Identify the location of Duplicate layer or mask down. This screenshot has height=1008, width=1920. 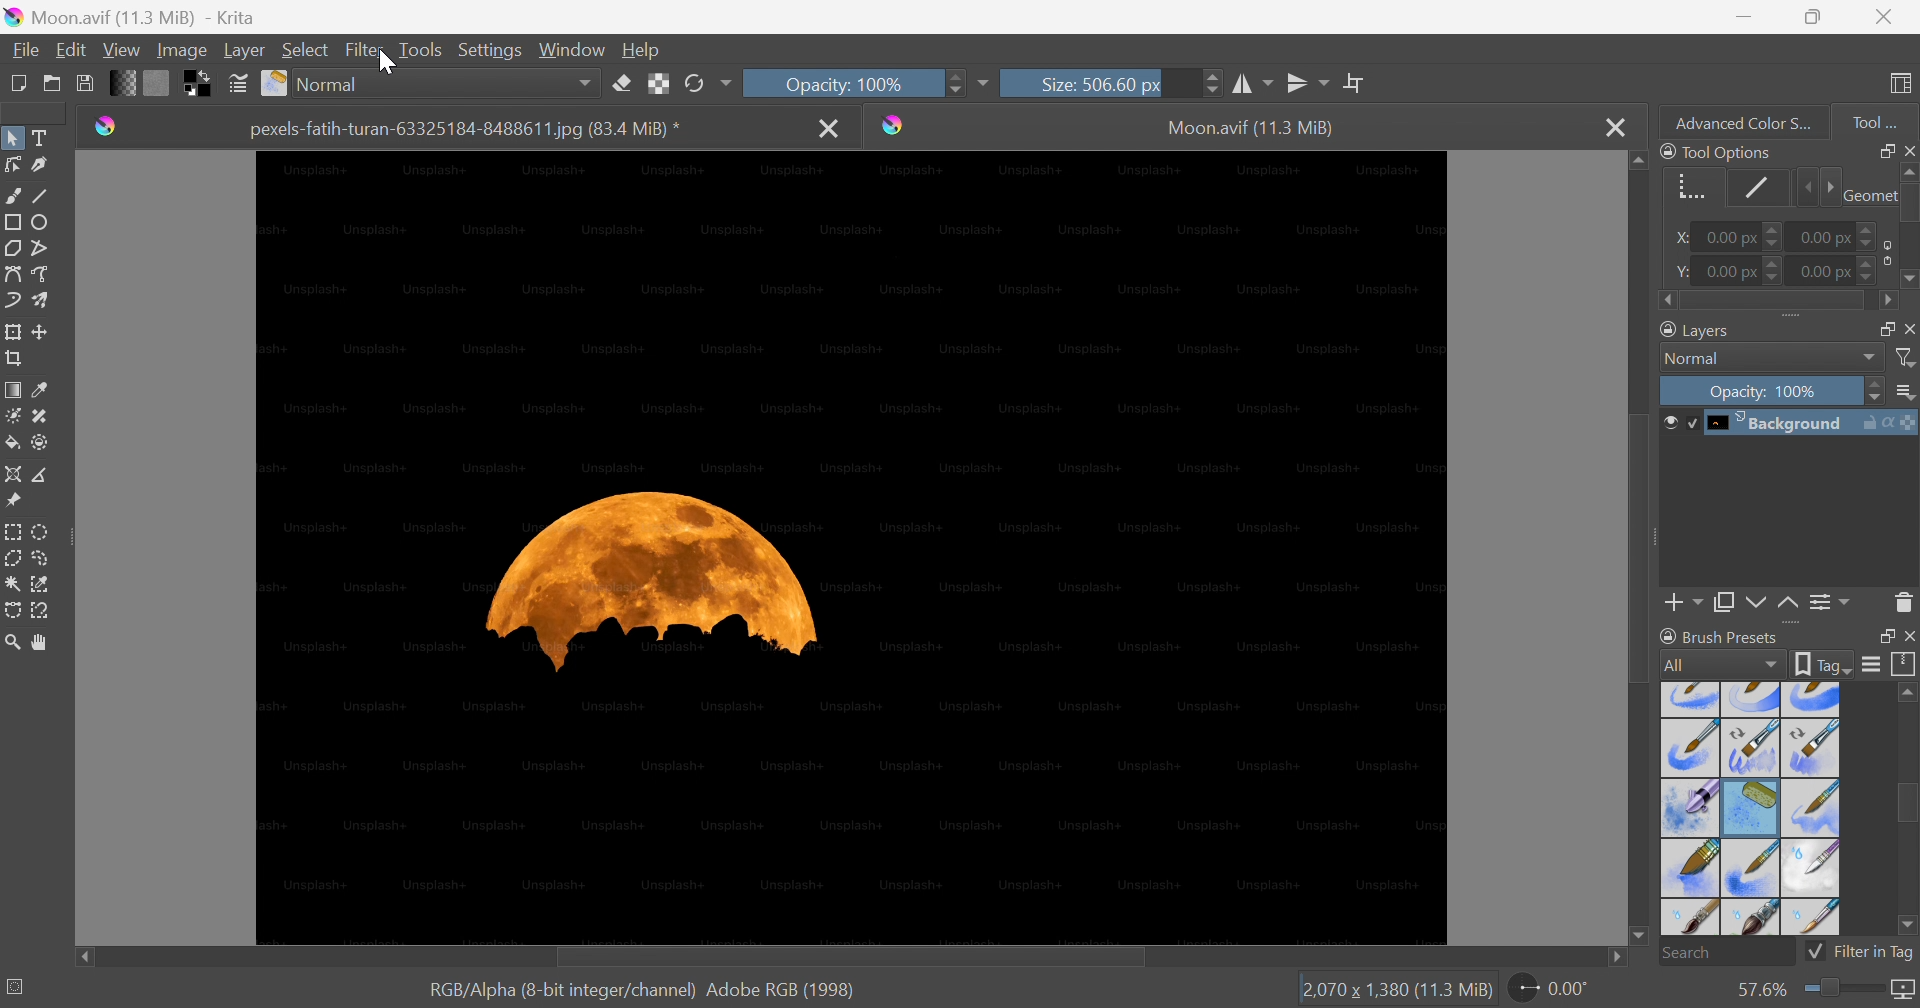
(1723, 606).